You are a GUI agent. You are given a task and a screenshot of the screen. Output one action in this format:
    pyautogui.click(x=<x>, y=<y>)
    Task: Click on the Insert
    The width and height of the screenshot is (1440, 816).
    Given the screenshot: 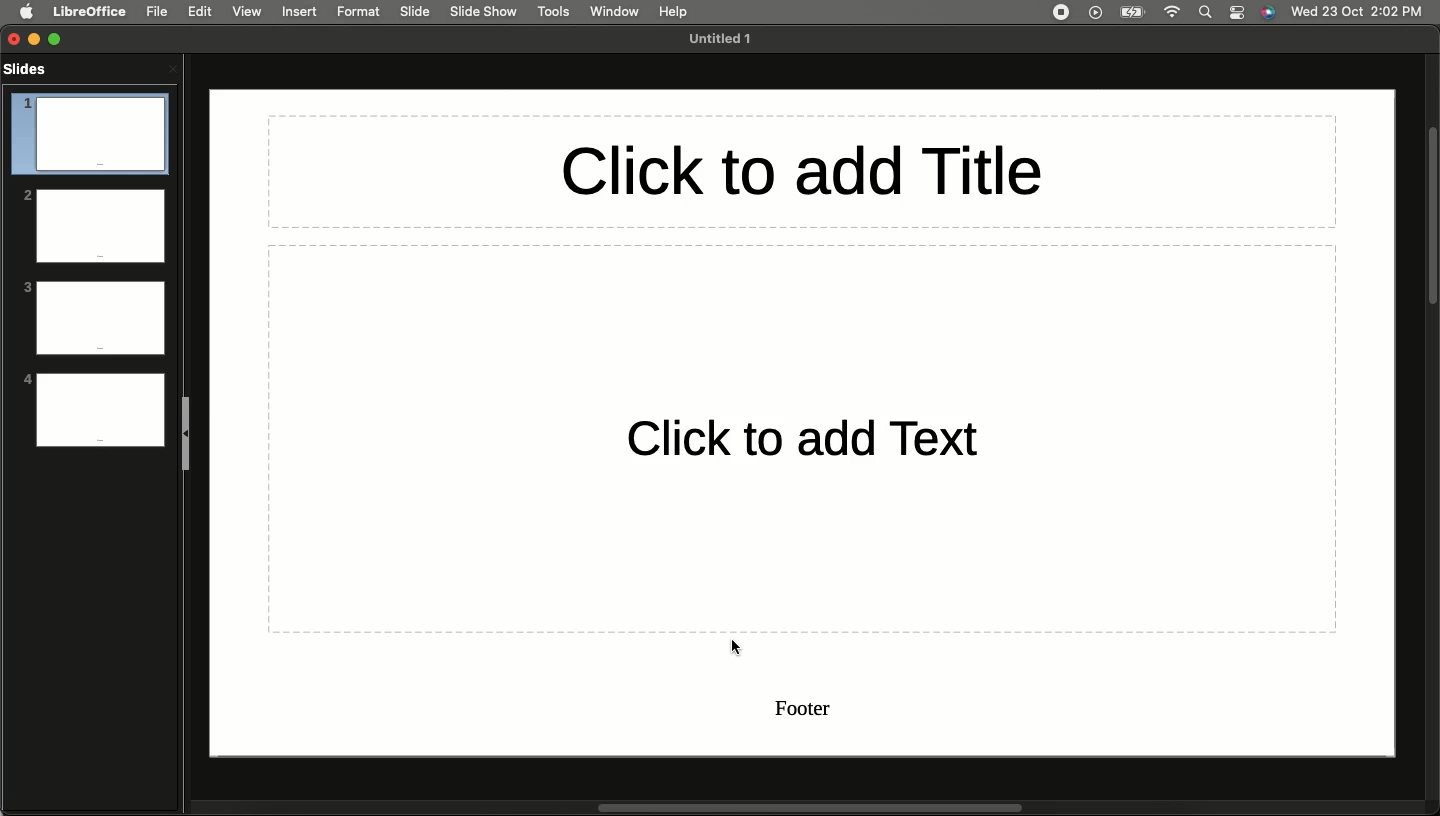 What is the action you would take?
    pyautogui.click(x=300, y=12)
    